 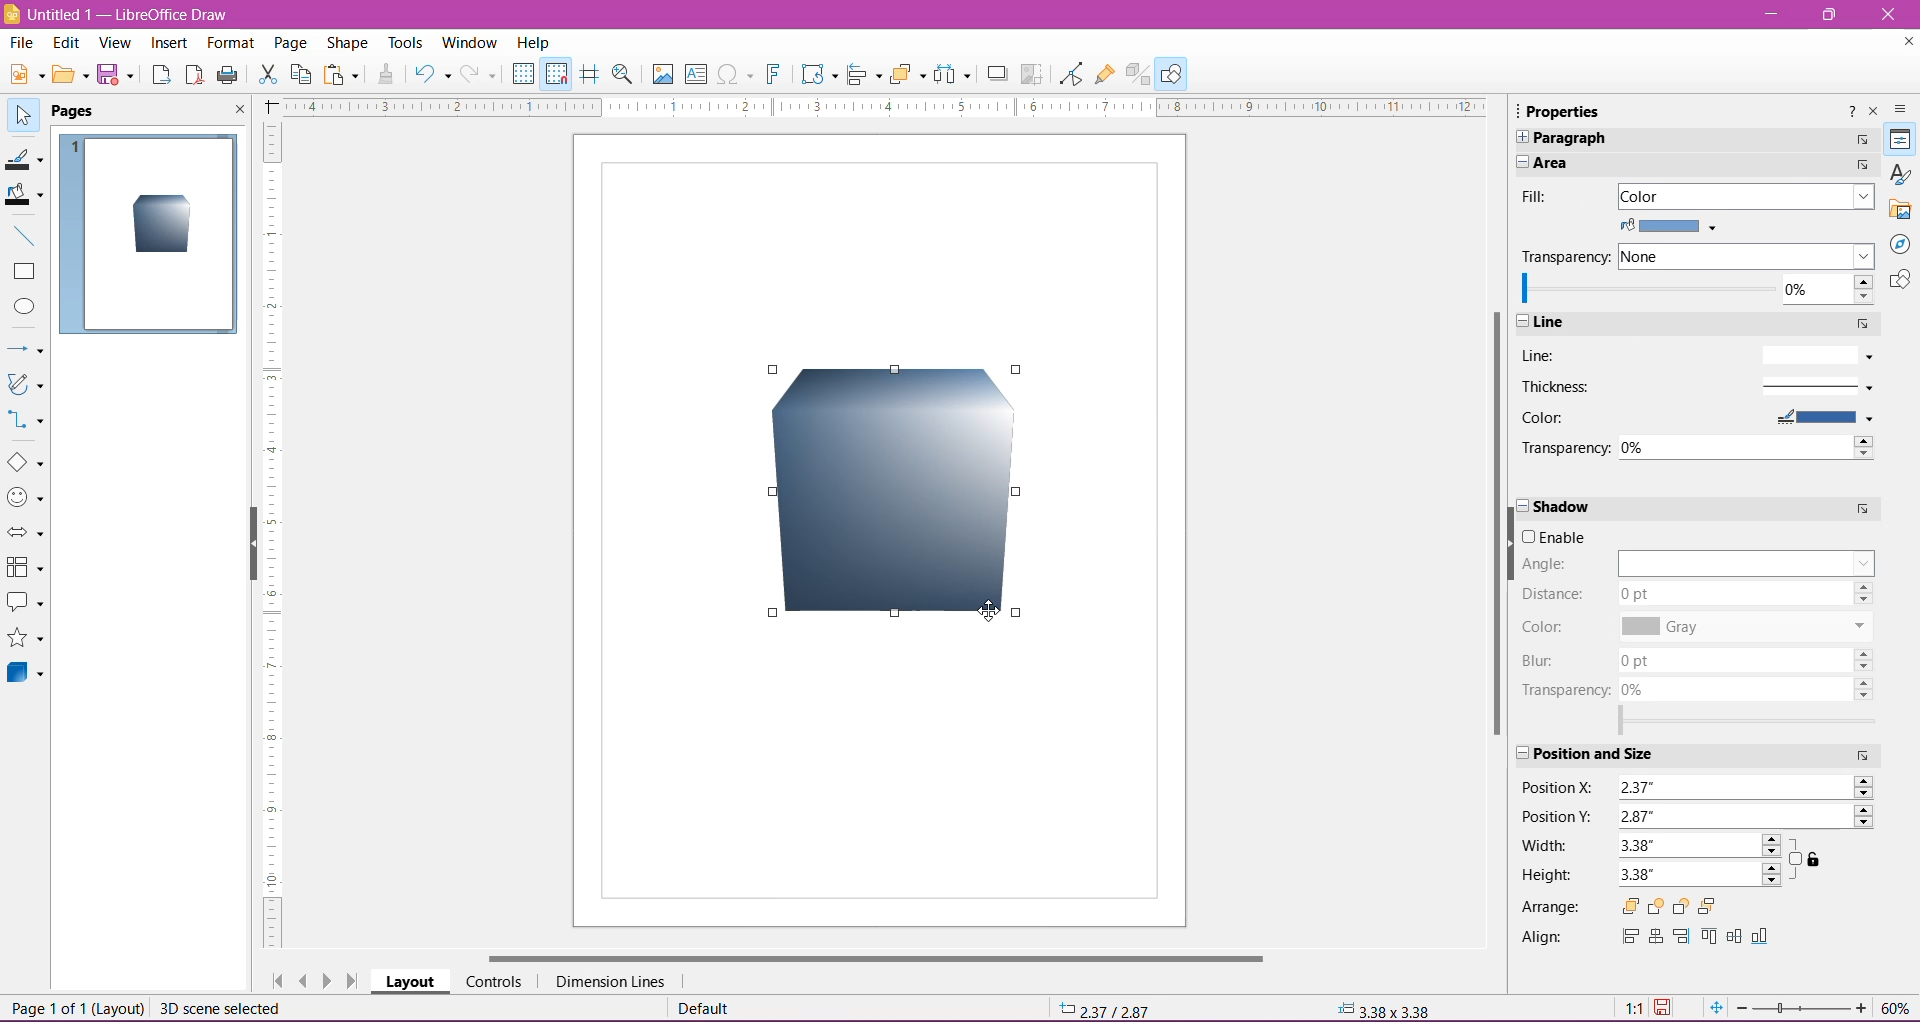 What do you see at coordinates (1903, 109) in the screenshot?
I see `Sidebar settings` at bounding box center [1903, 109].